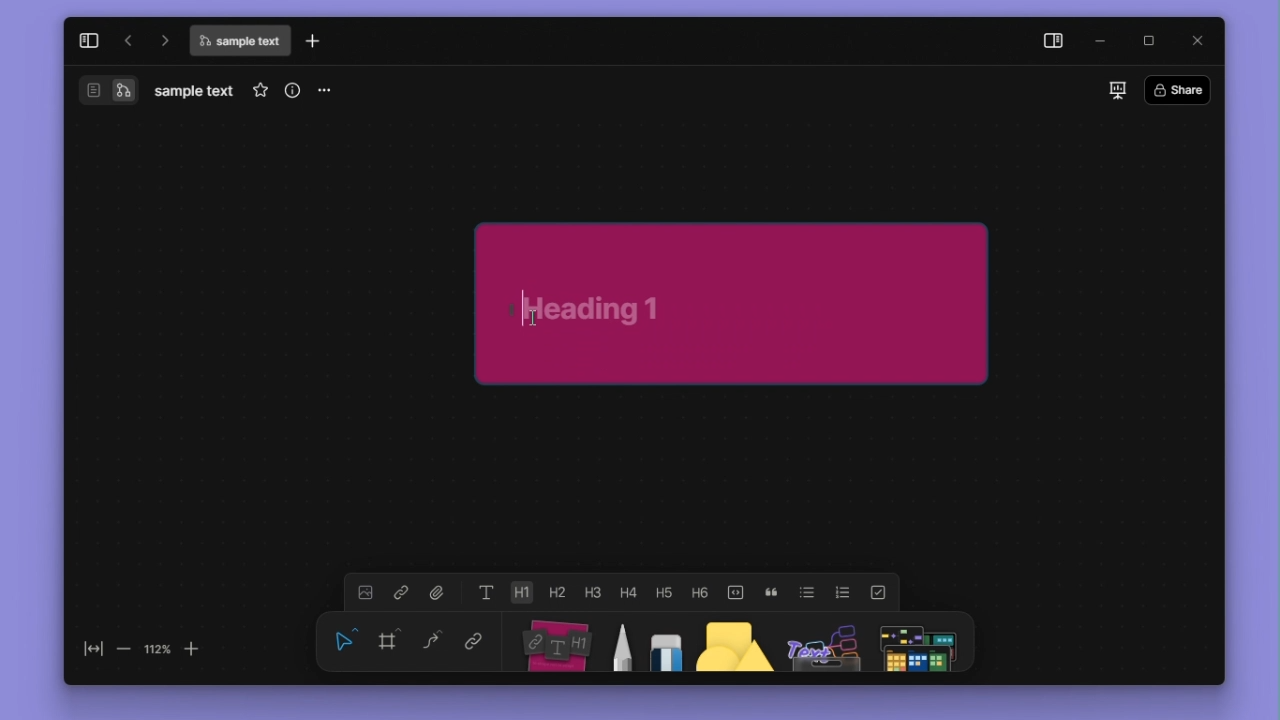 The height and width of the screenshot is (720, 1280). Describe the element at coordinates (1197, 41) in the screenshot. I see `close` at that location.